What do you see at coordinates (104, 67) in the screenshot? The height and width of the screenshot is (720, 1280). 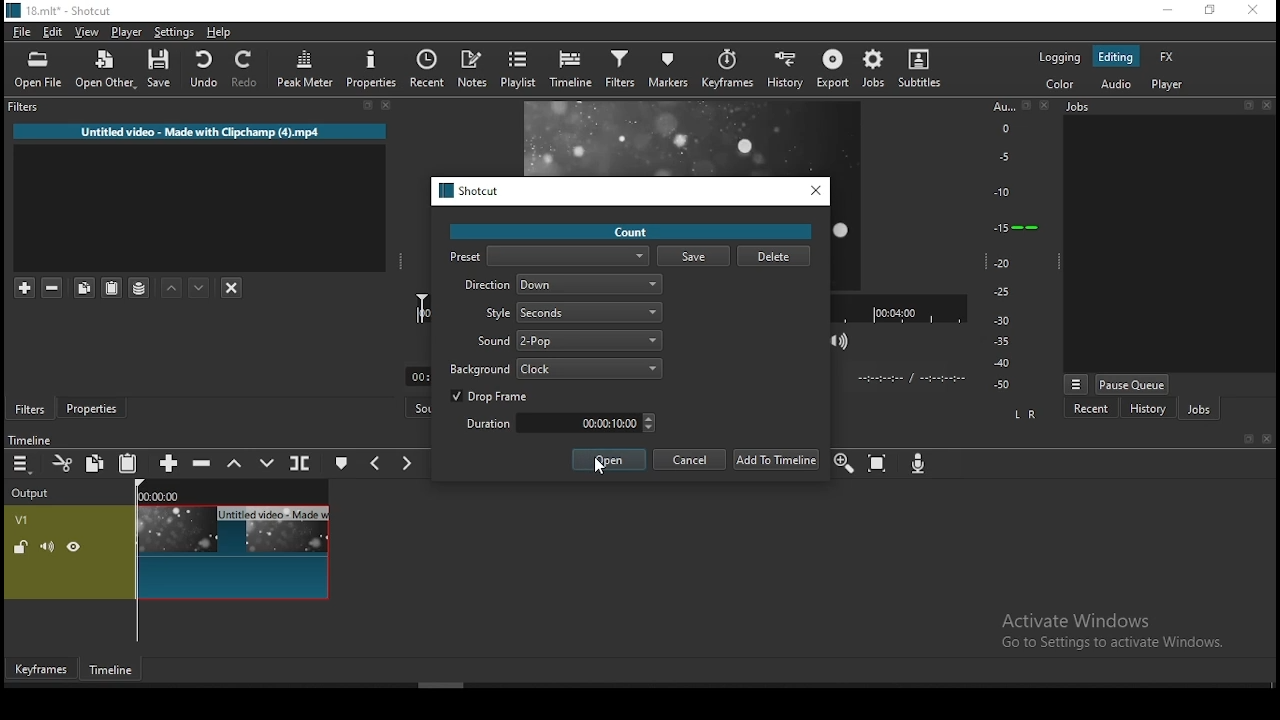 I see `open other` at bounding box center [104, 67].